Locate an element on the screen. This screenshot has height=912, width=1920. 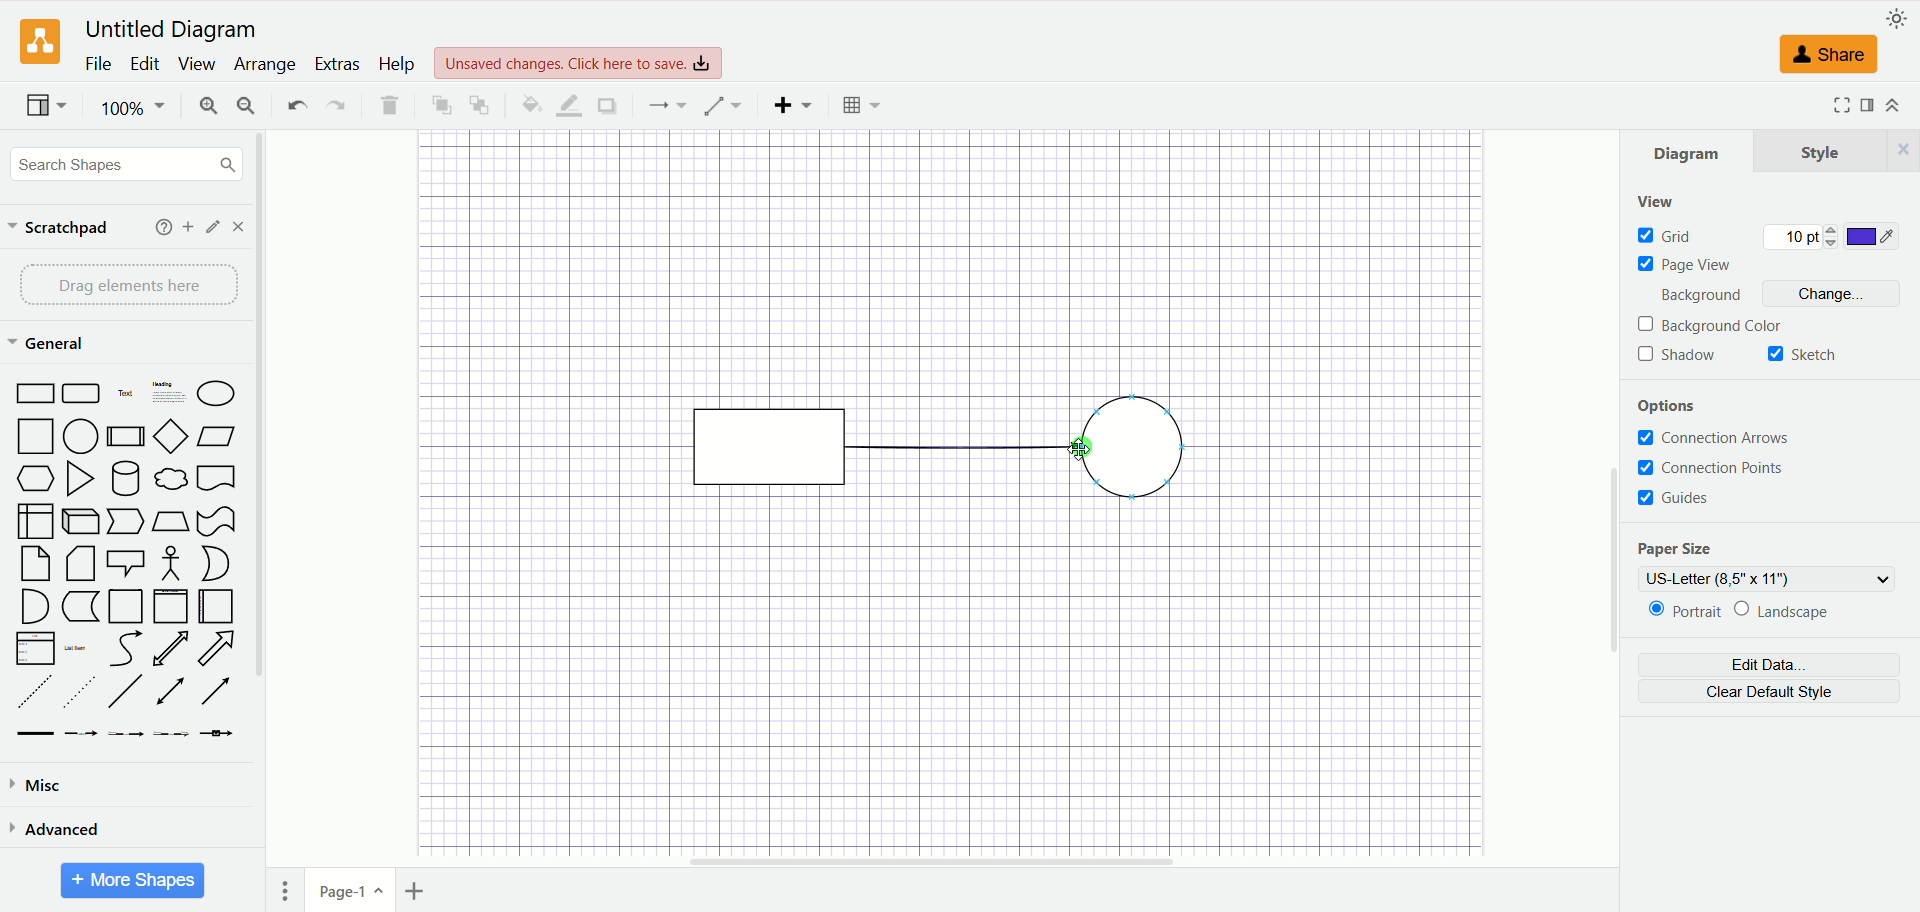
Triangle is located at coordinates (83, 479).